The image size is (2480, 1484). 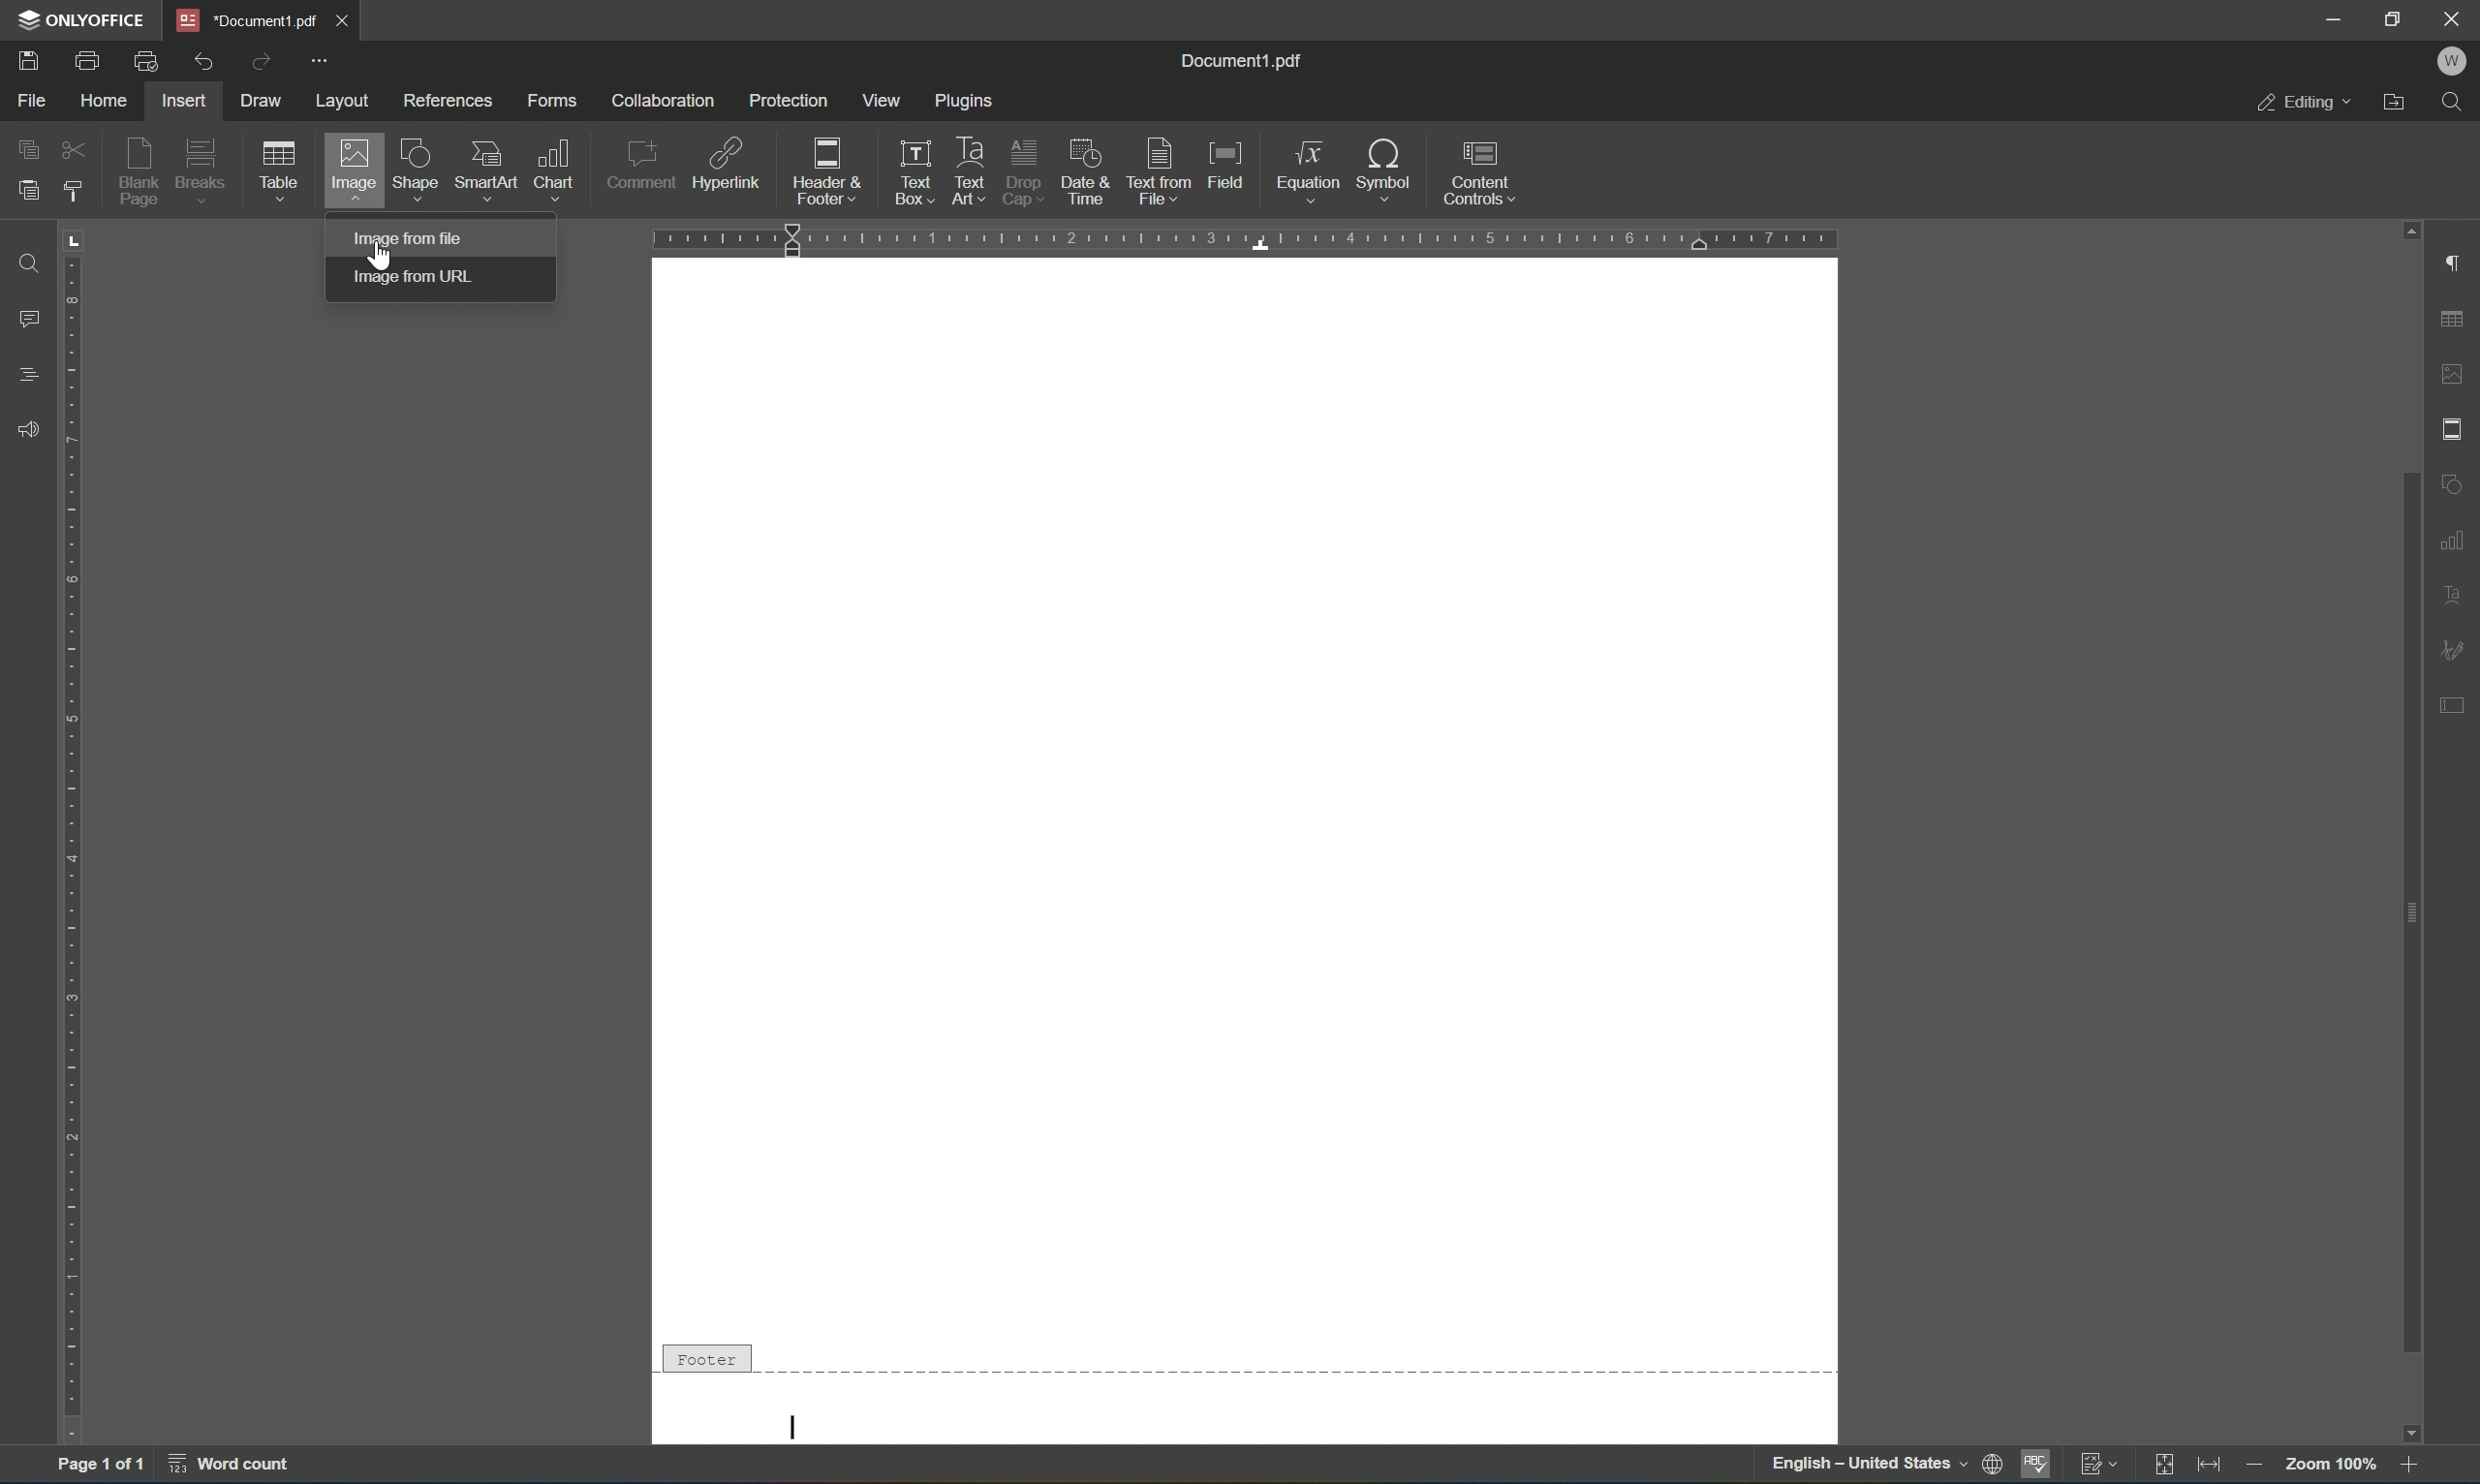 I want to click on table, so click(x=284, y=173).